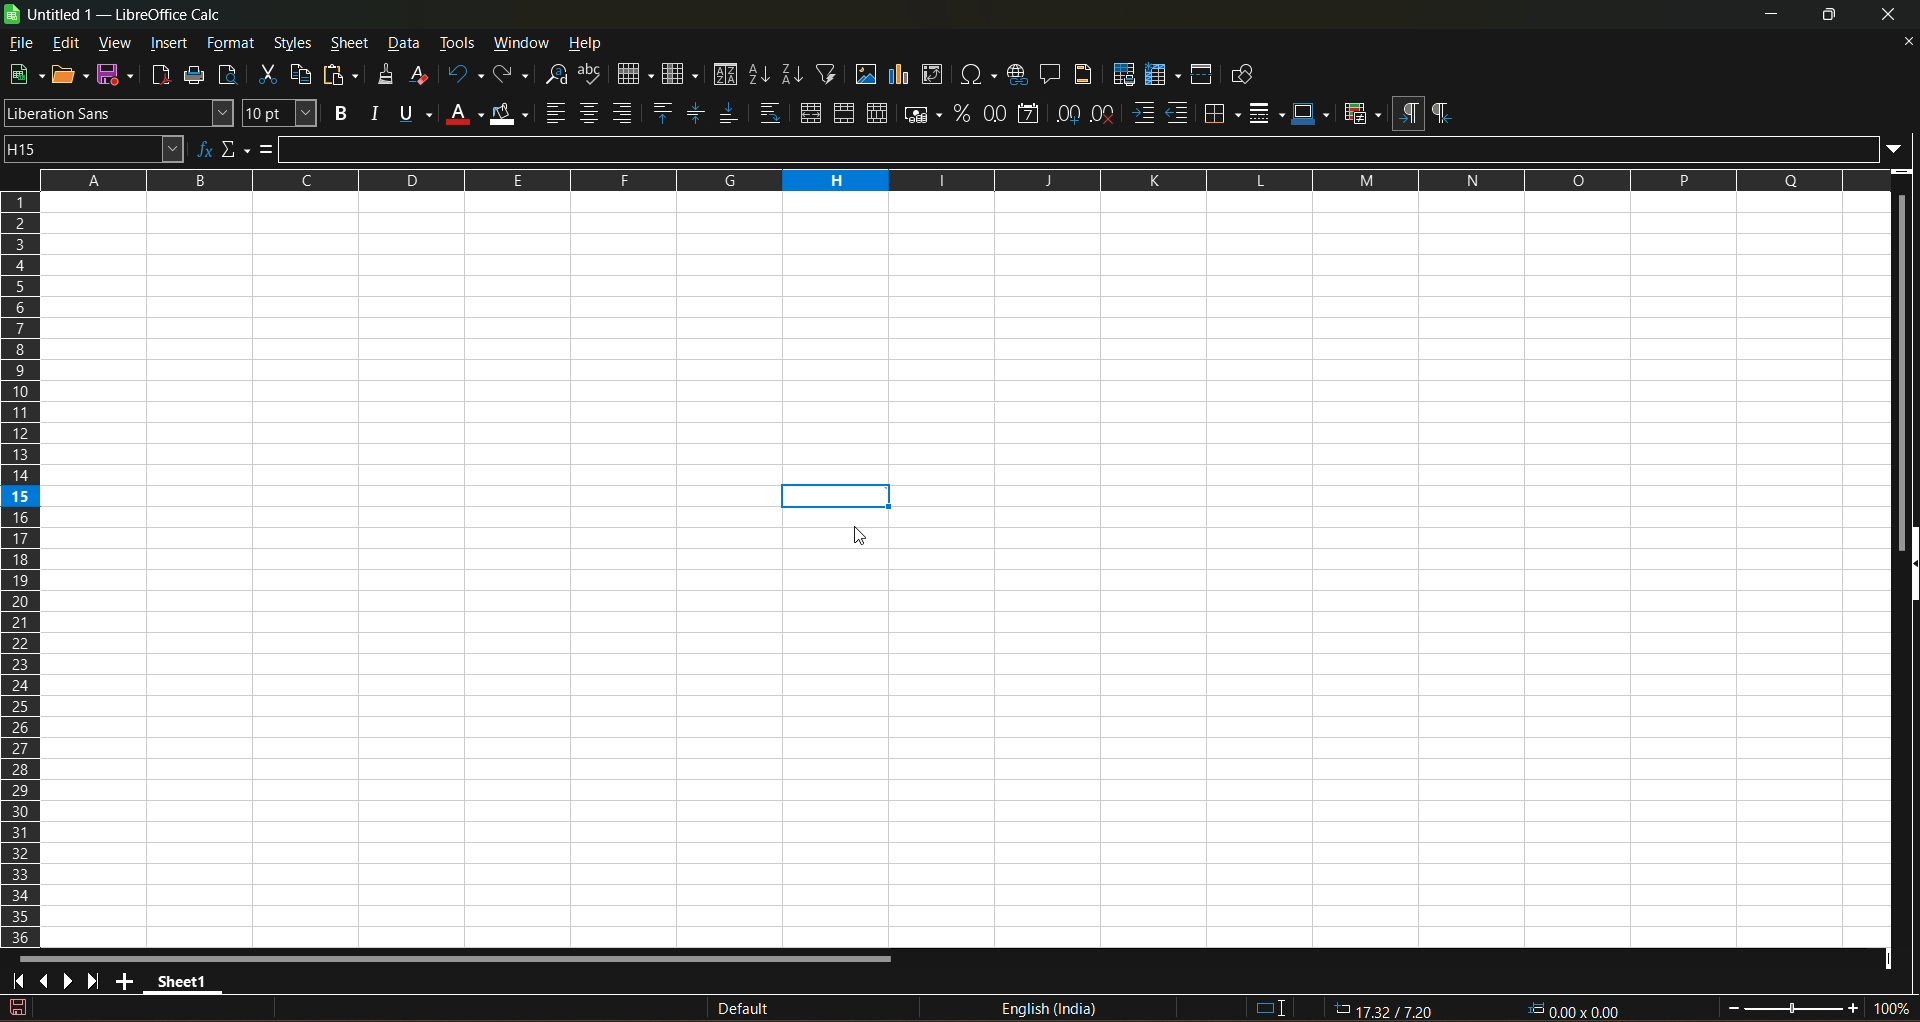 The image size is (1920, 1022). What do you see at coordinates (1203, 72) in the screenshot?
I see `split window` at bounding box center [1203, 72].